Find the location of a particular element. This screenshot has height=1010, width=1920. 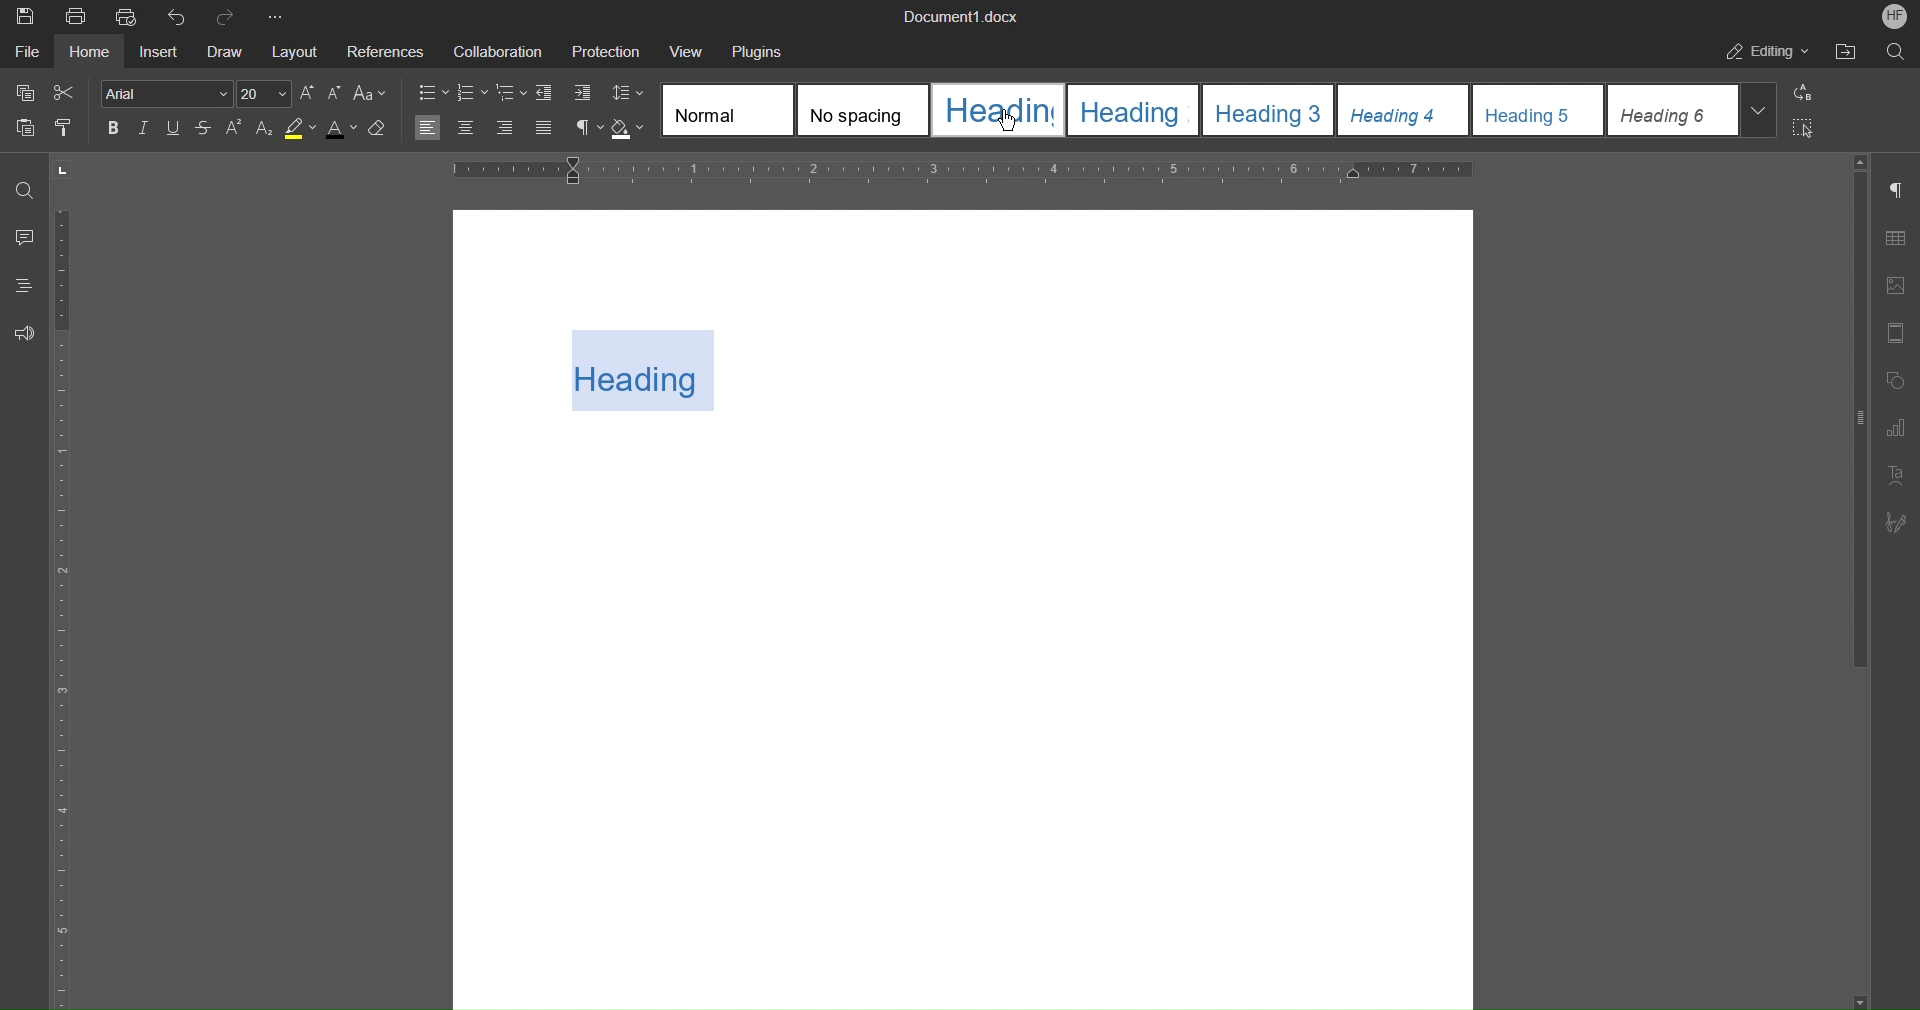

Increase Size is located at coordinates (306, 93).